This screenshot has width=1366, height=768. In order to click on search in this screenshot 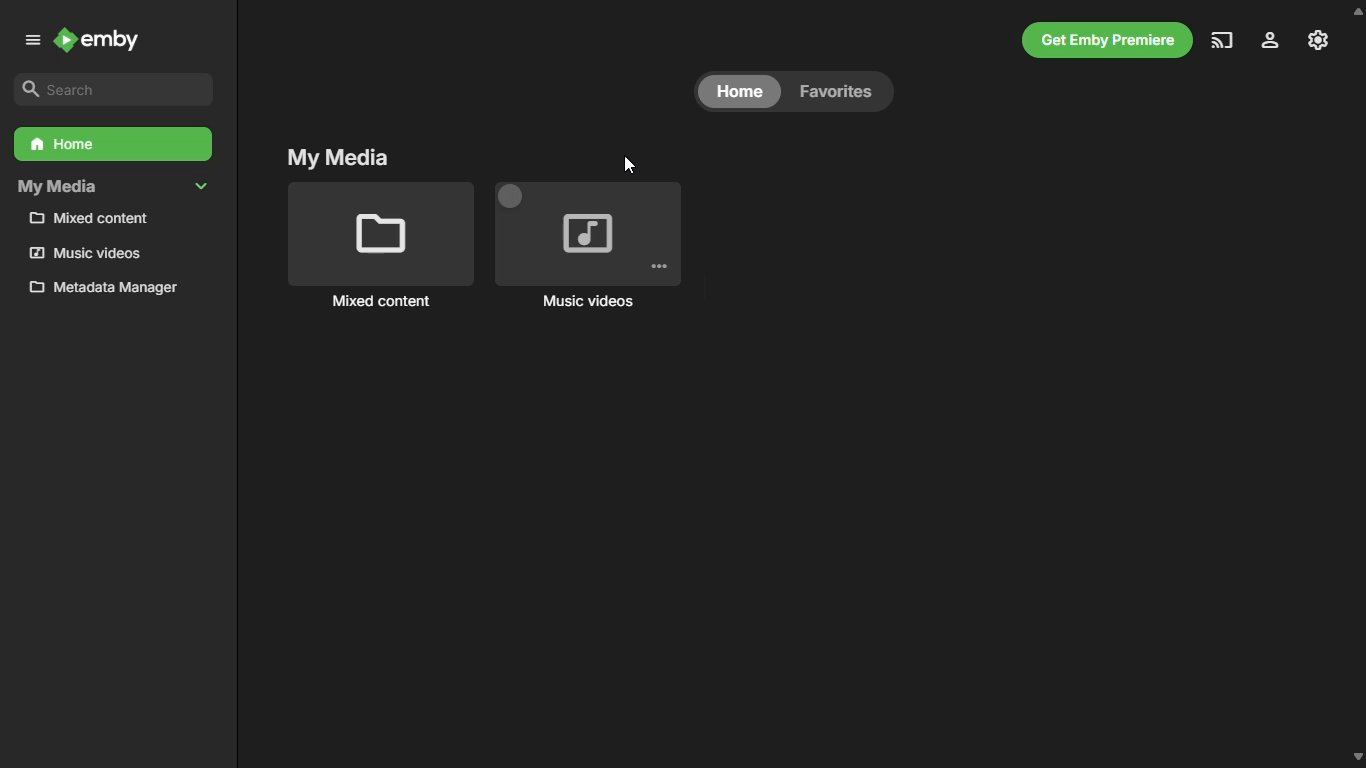, I will do `click(111, 88)`.